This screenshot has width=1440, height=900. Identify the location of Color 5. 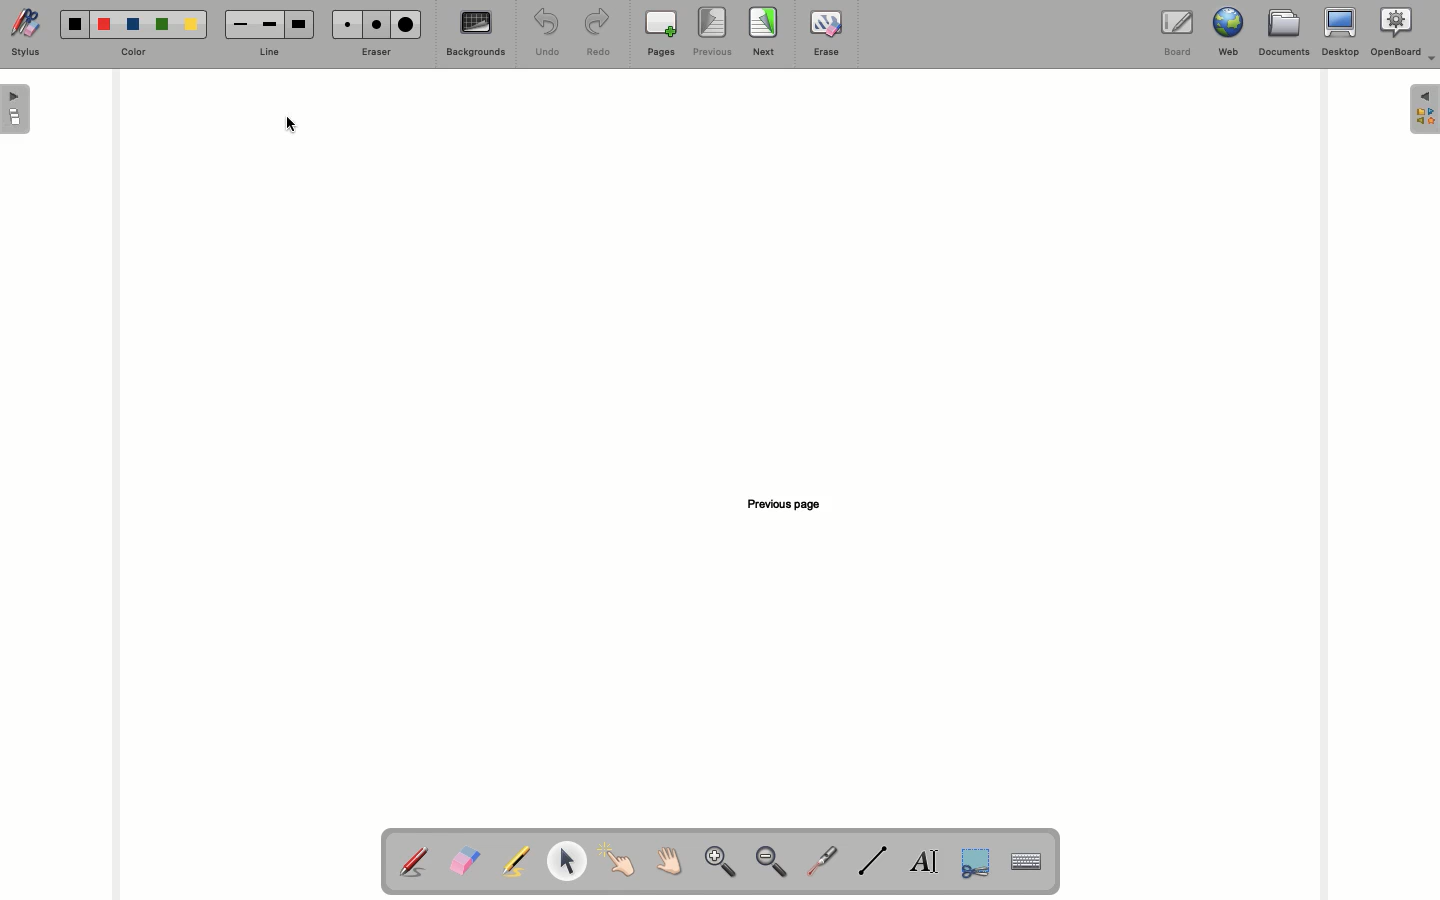
(191, 25).